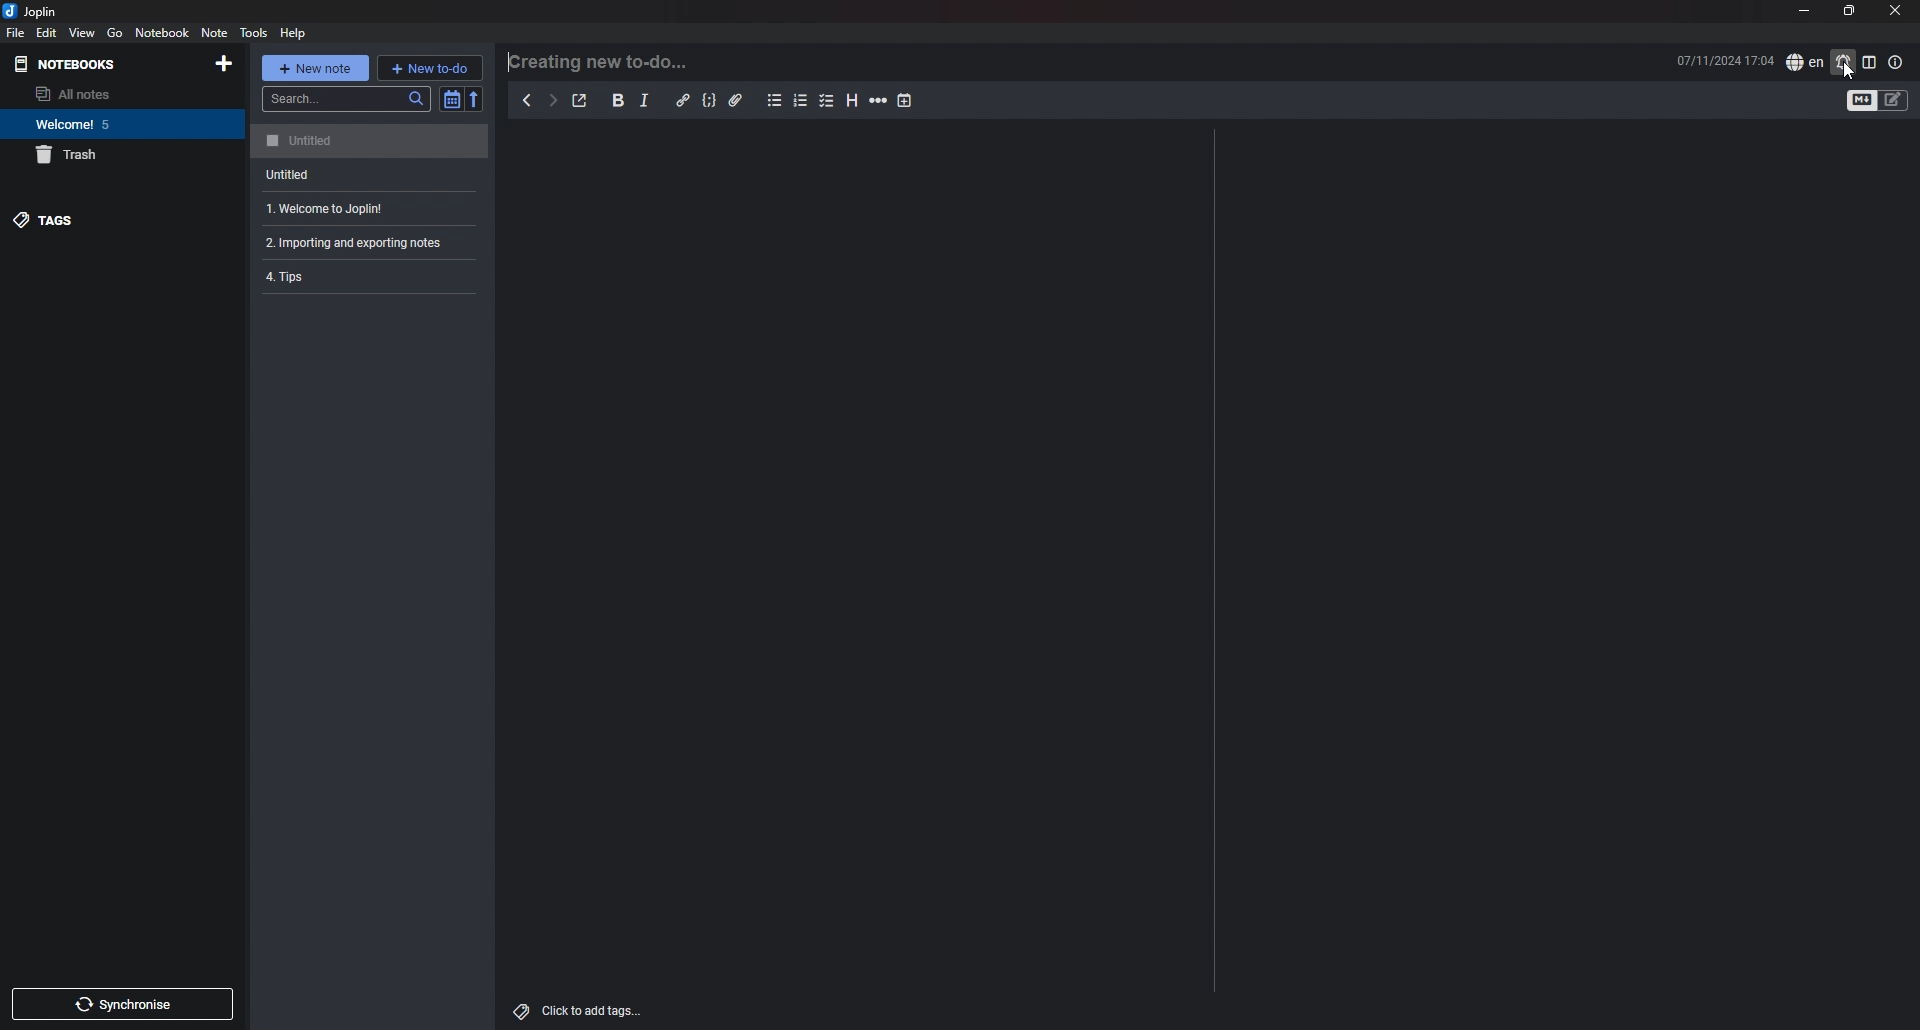 Image resolution: width=1920 pixels, height=1030 pixels. What do you see at coordinates (1850, 11) in the screenshot?
I see `resize` at bounding box center [1850, 11].